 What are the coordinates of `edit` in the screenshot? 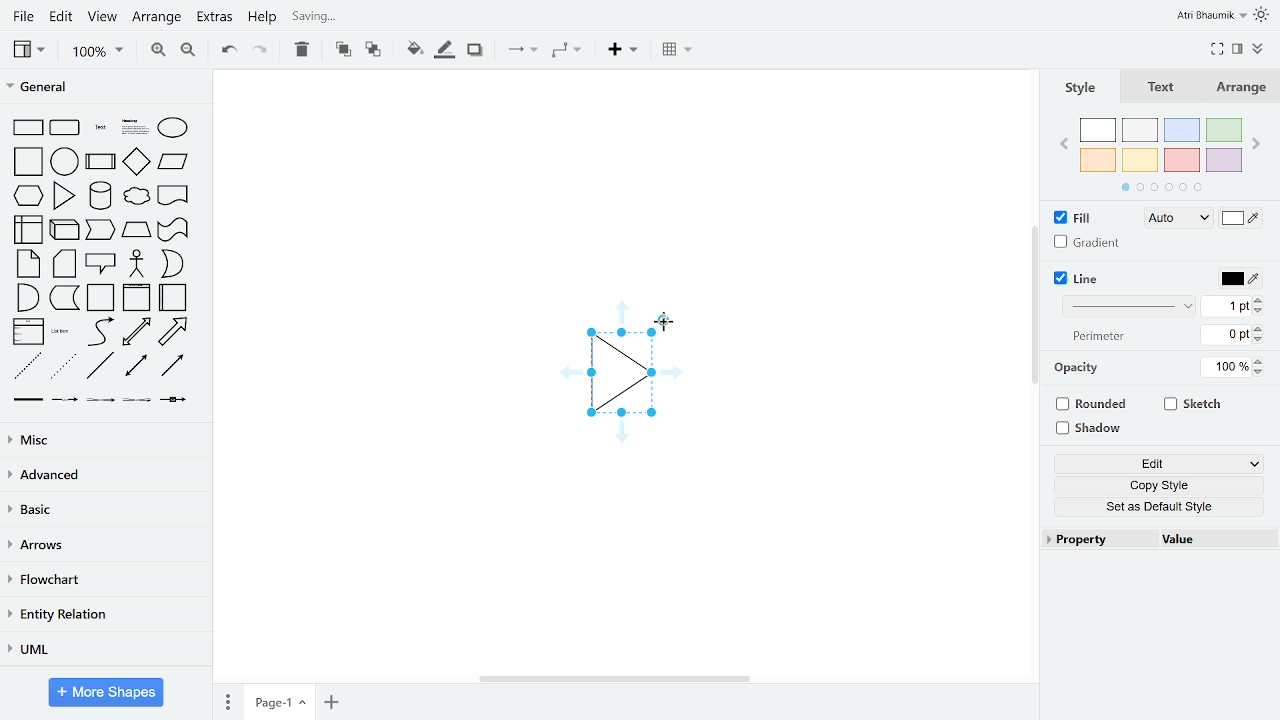 It's located at (1162, 463).